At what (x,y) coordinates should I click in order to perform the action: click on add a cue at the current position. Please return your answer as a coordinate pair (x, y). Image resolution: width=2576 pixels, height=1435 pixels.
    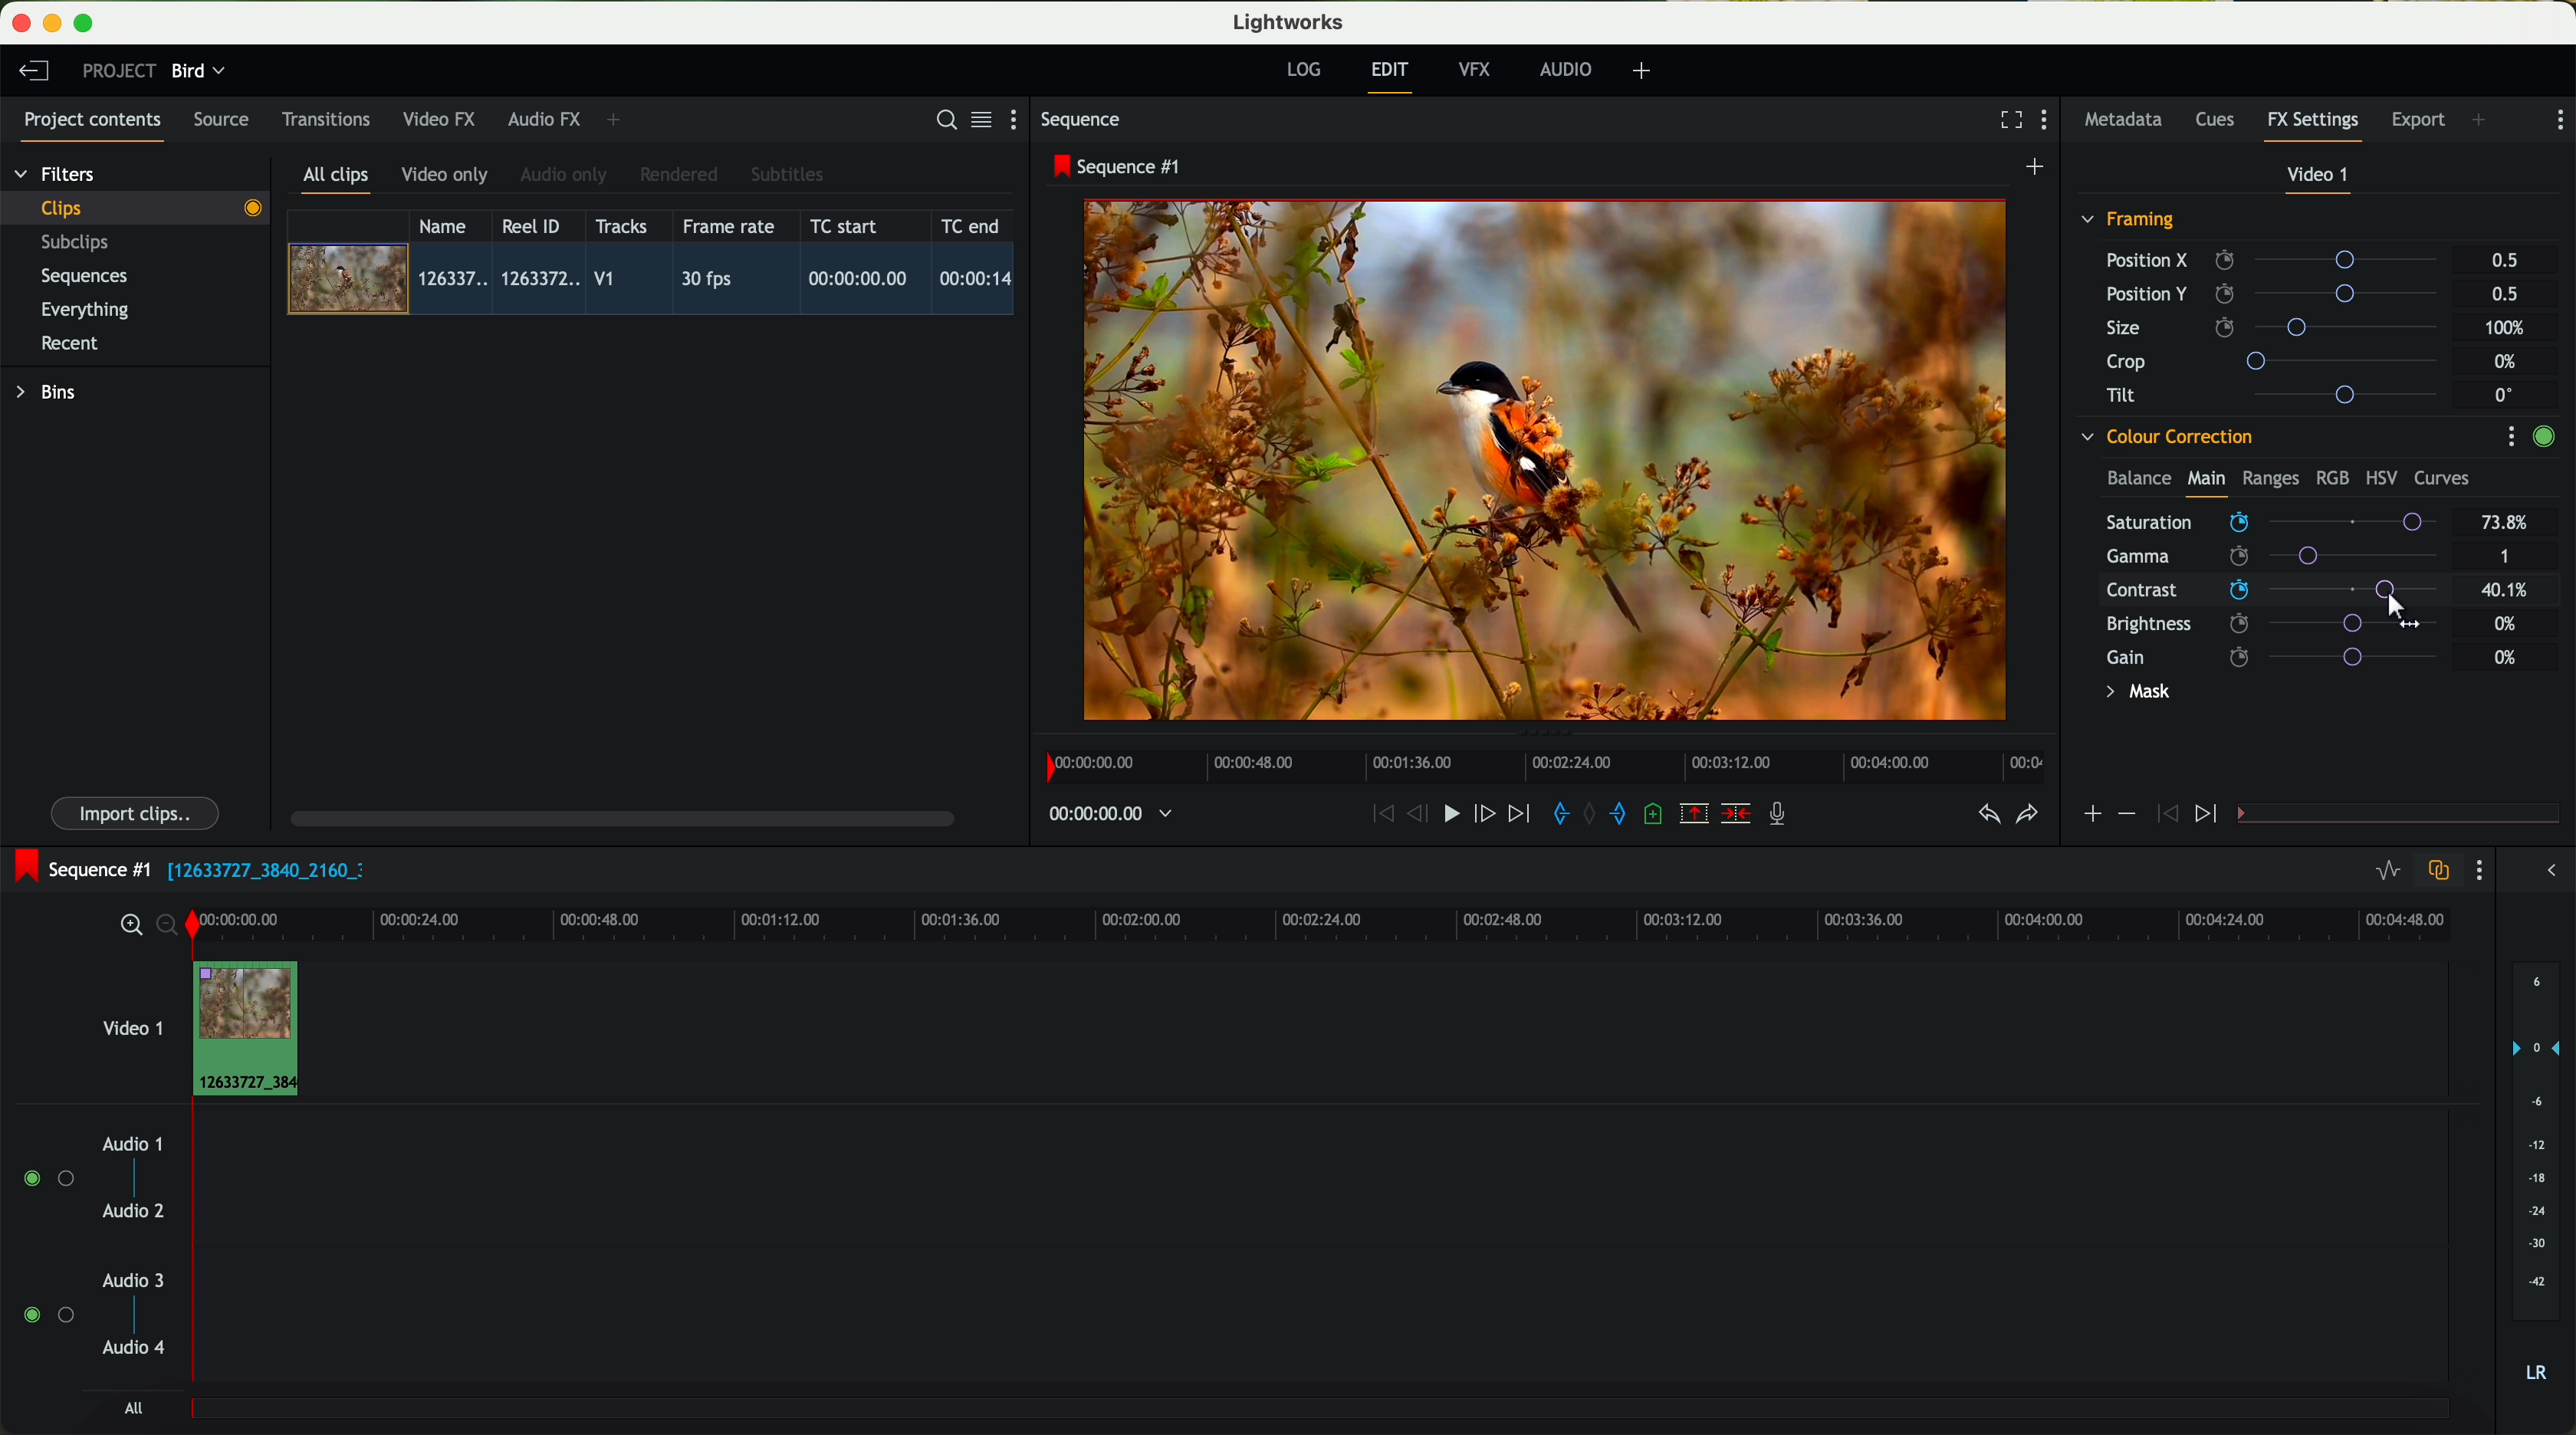
    Looking at the image, I should click on (1656, 815).